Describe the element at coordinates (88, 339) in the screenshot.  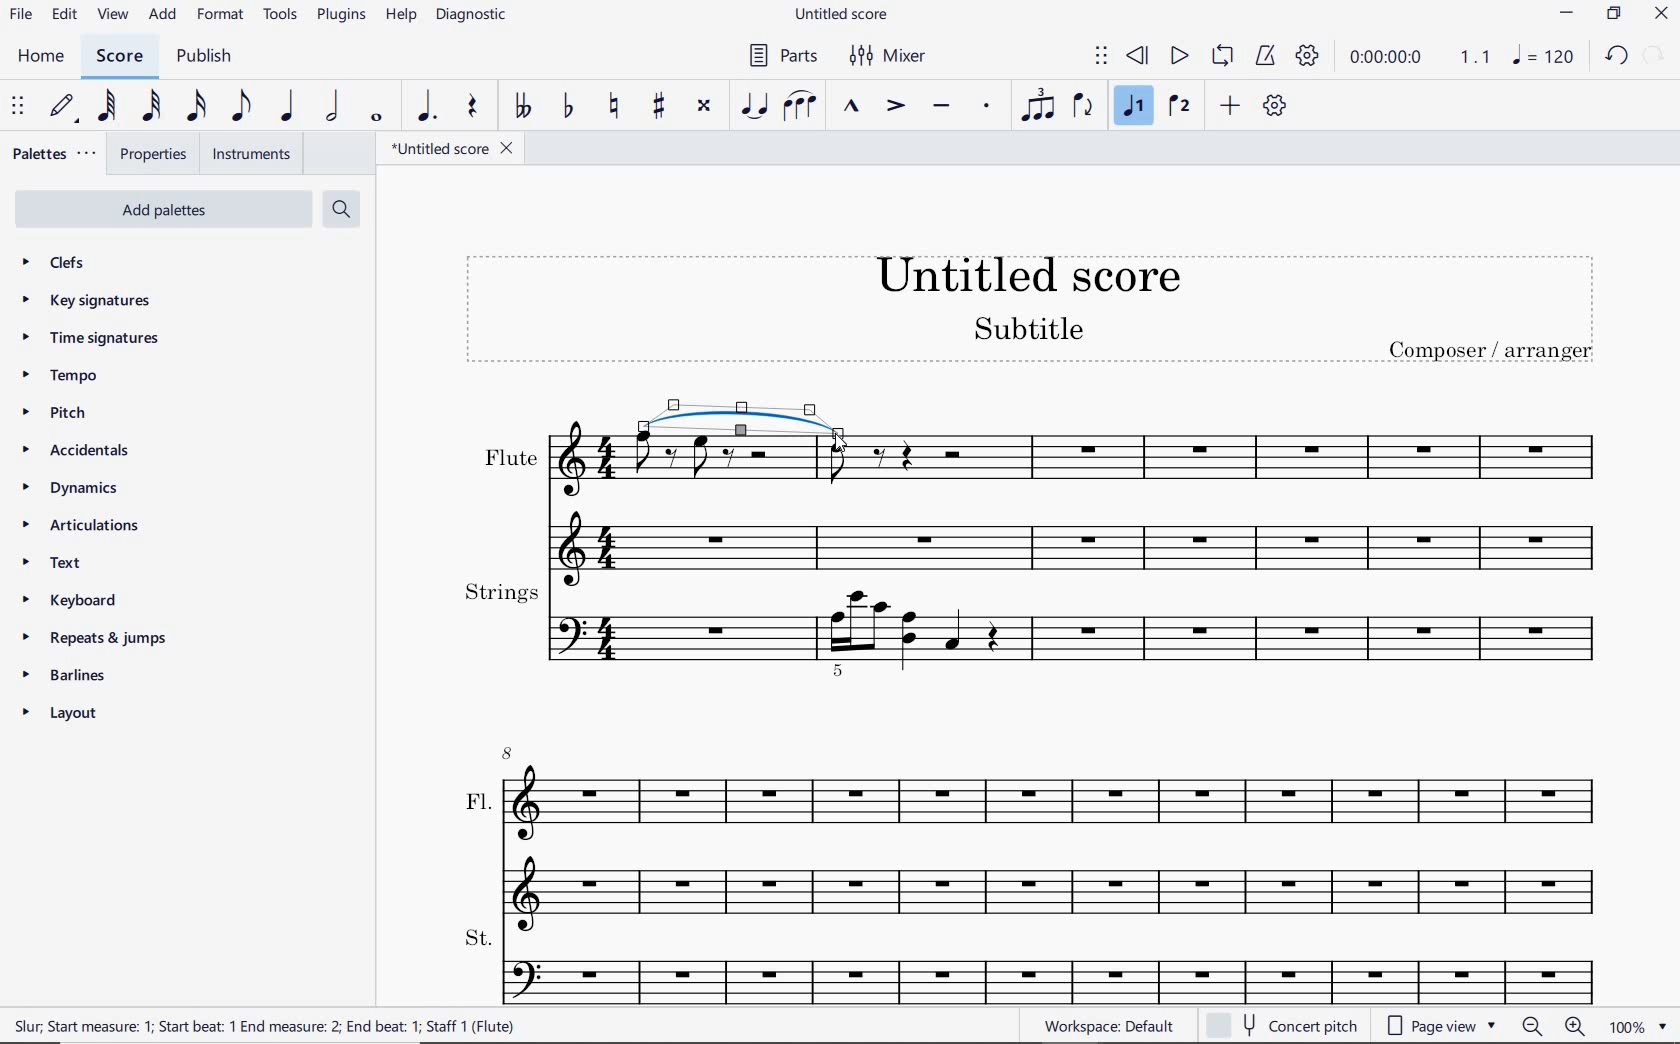
I see `time signatures` at that location.